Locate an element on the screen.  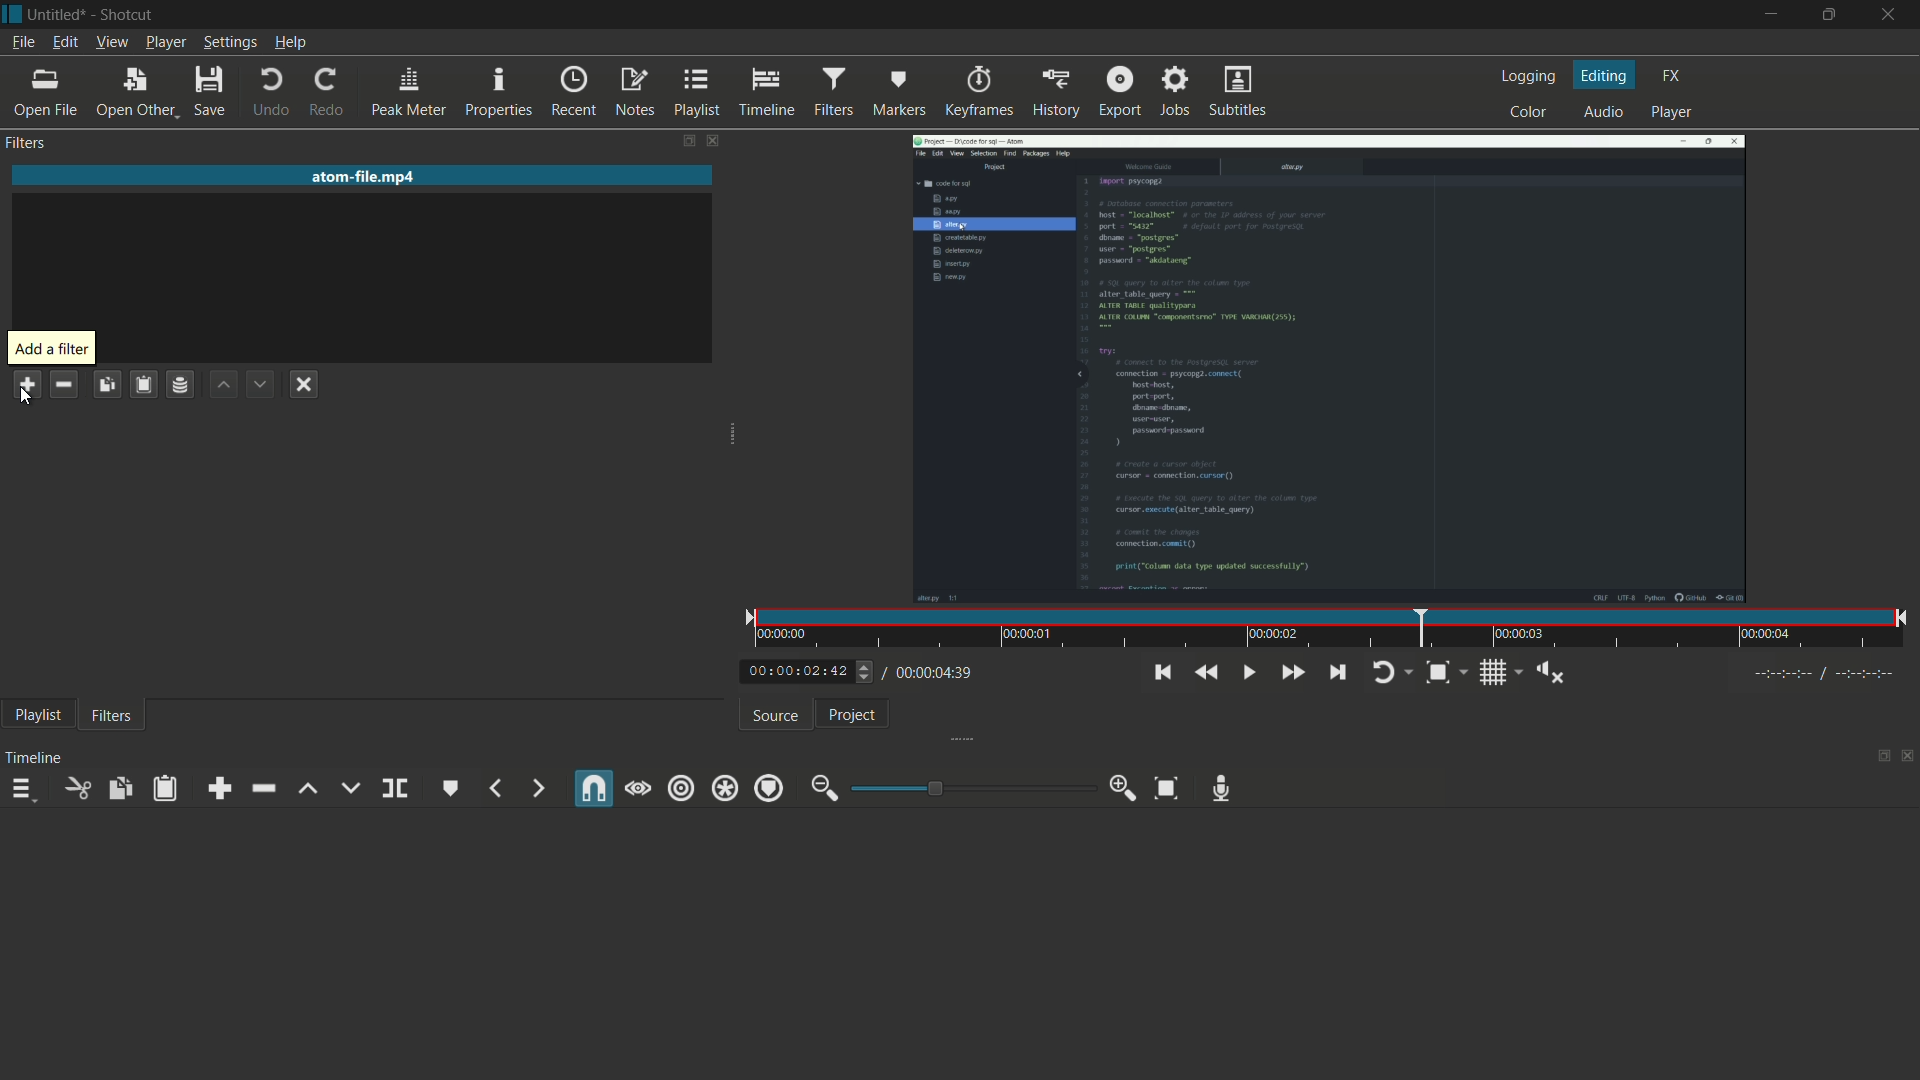
skip to the next point is located at coordinates (1336, 671).